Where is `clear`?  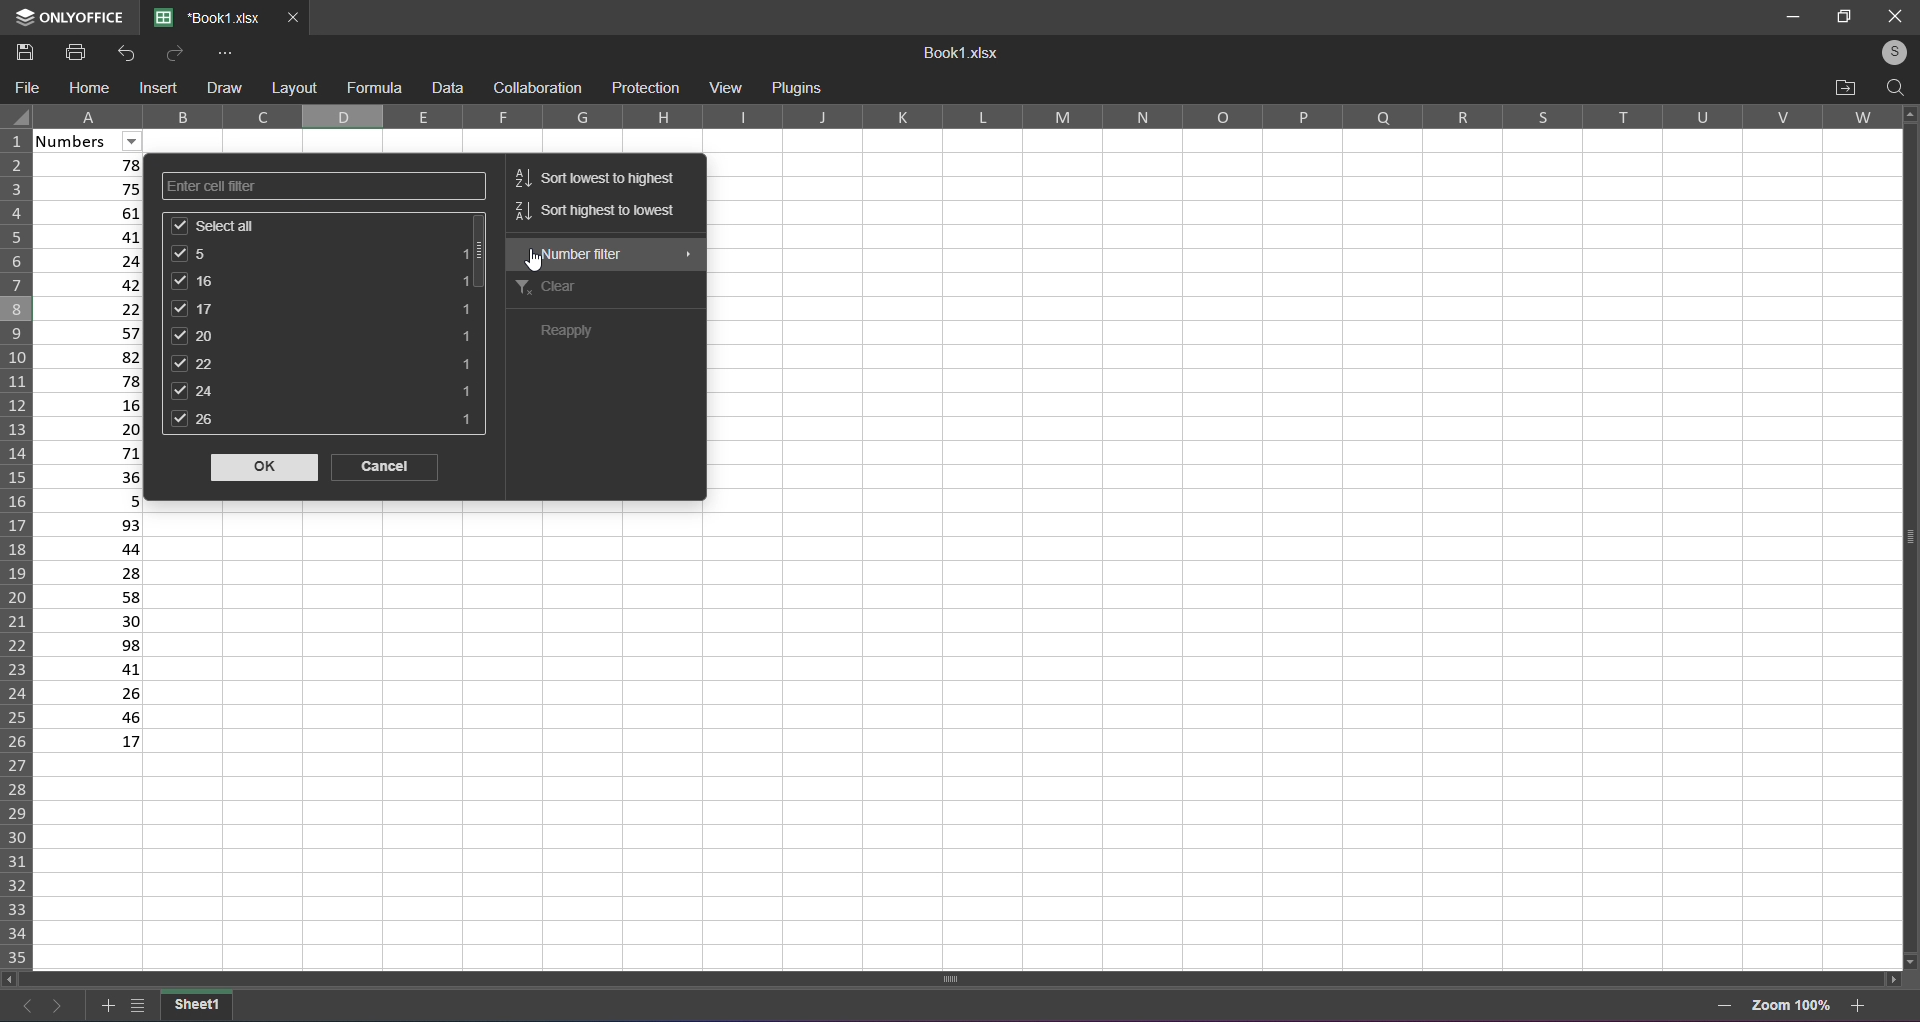 clear is located at coordinates (598, 289).